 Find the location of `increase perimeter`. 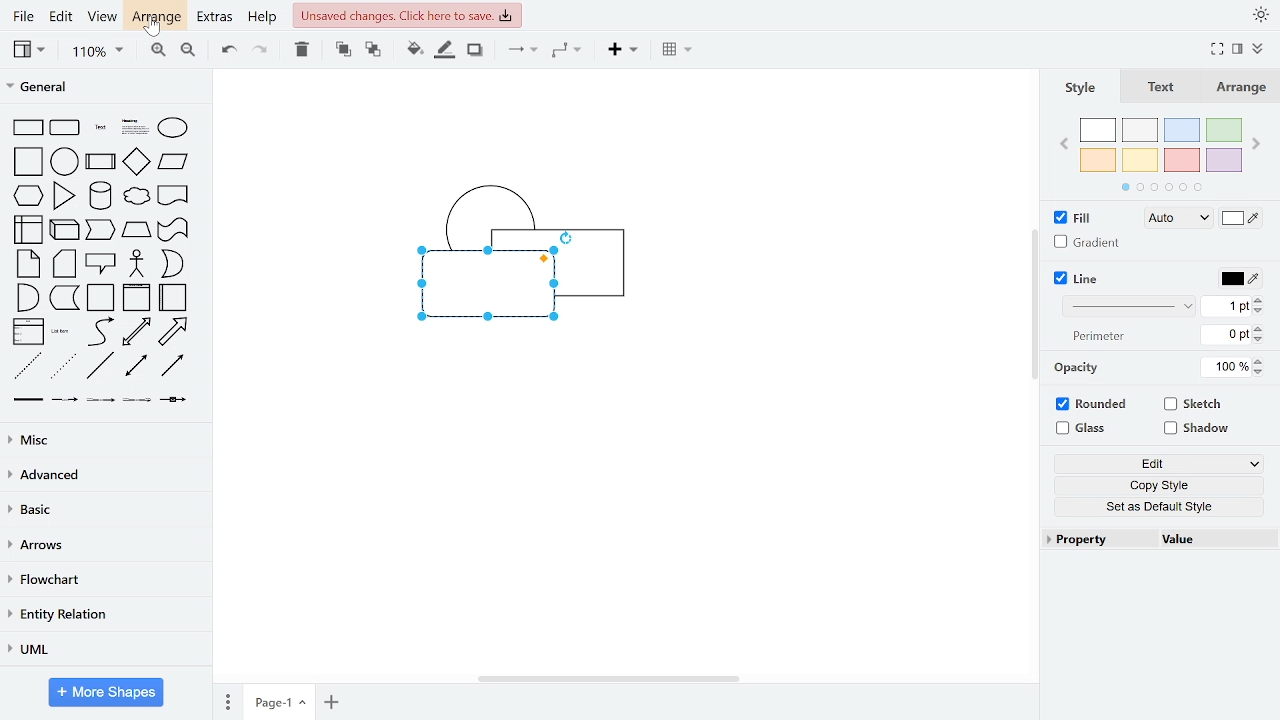

increase perimeter is located at coordinates (1259, 328).